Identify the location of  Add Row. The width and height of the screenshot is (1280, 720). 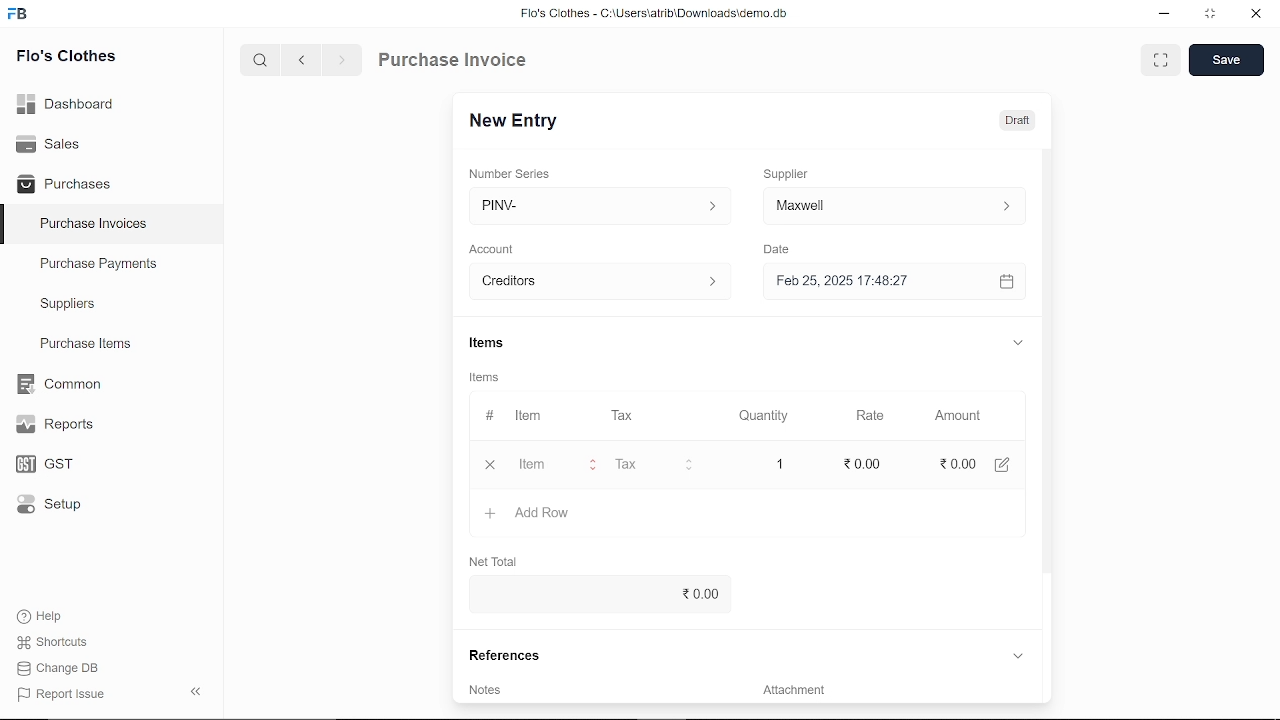
(529, 514).